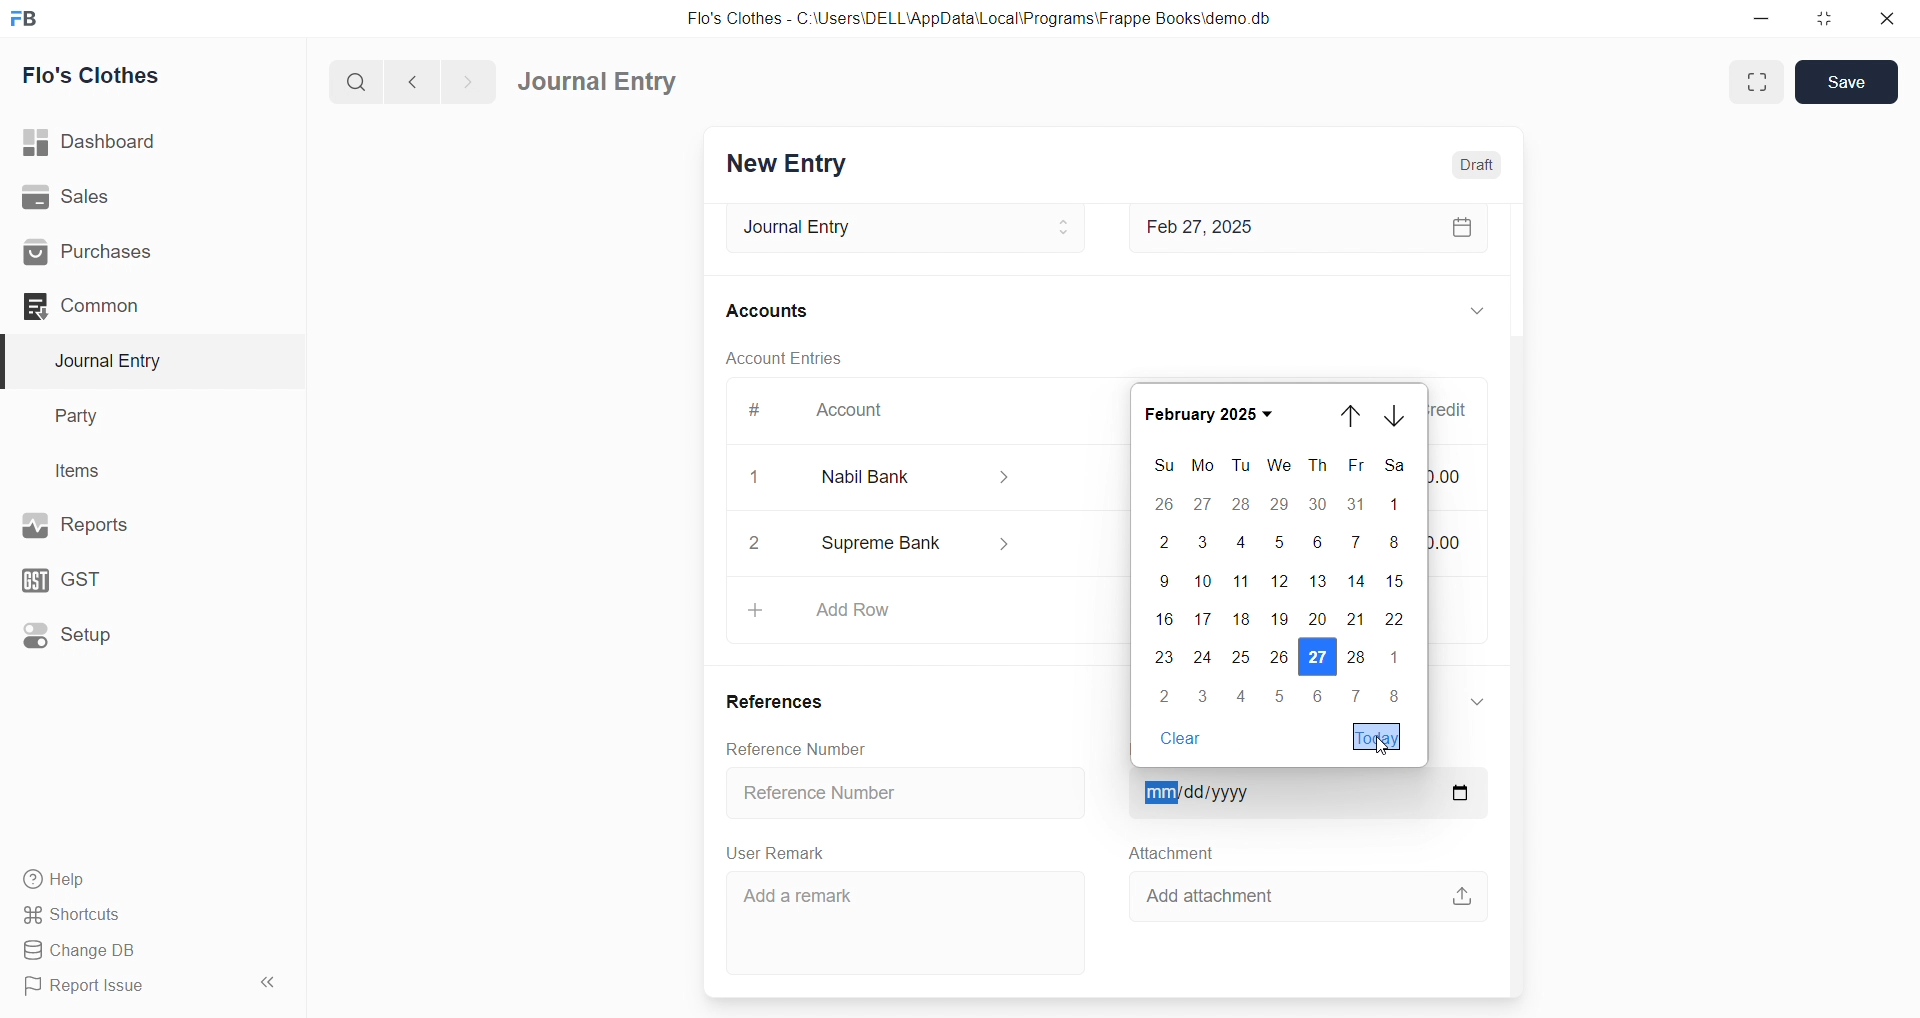 This screenshot has height=1018, width=1920. What do you see at coordinates (786, 360) in the screenshot?
I see `Account Entries` at bounding box center [786, 360].